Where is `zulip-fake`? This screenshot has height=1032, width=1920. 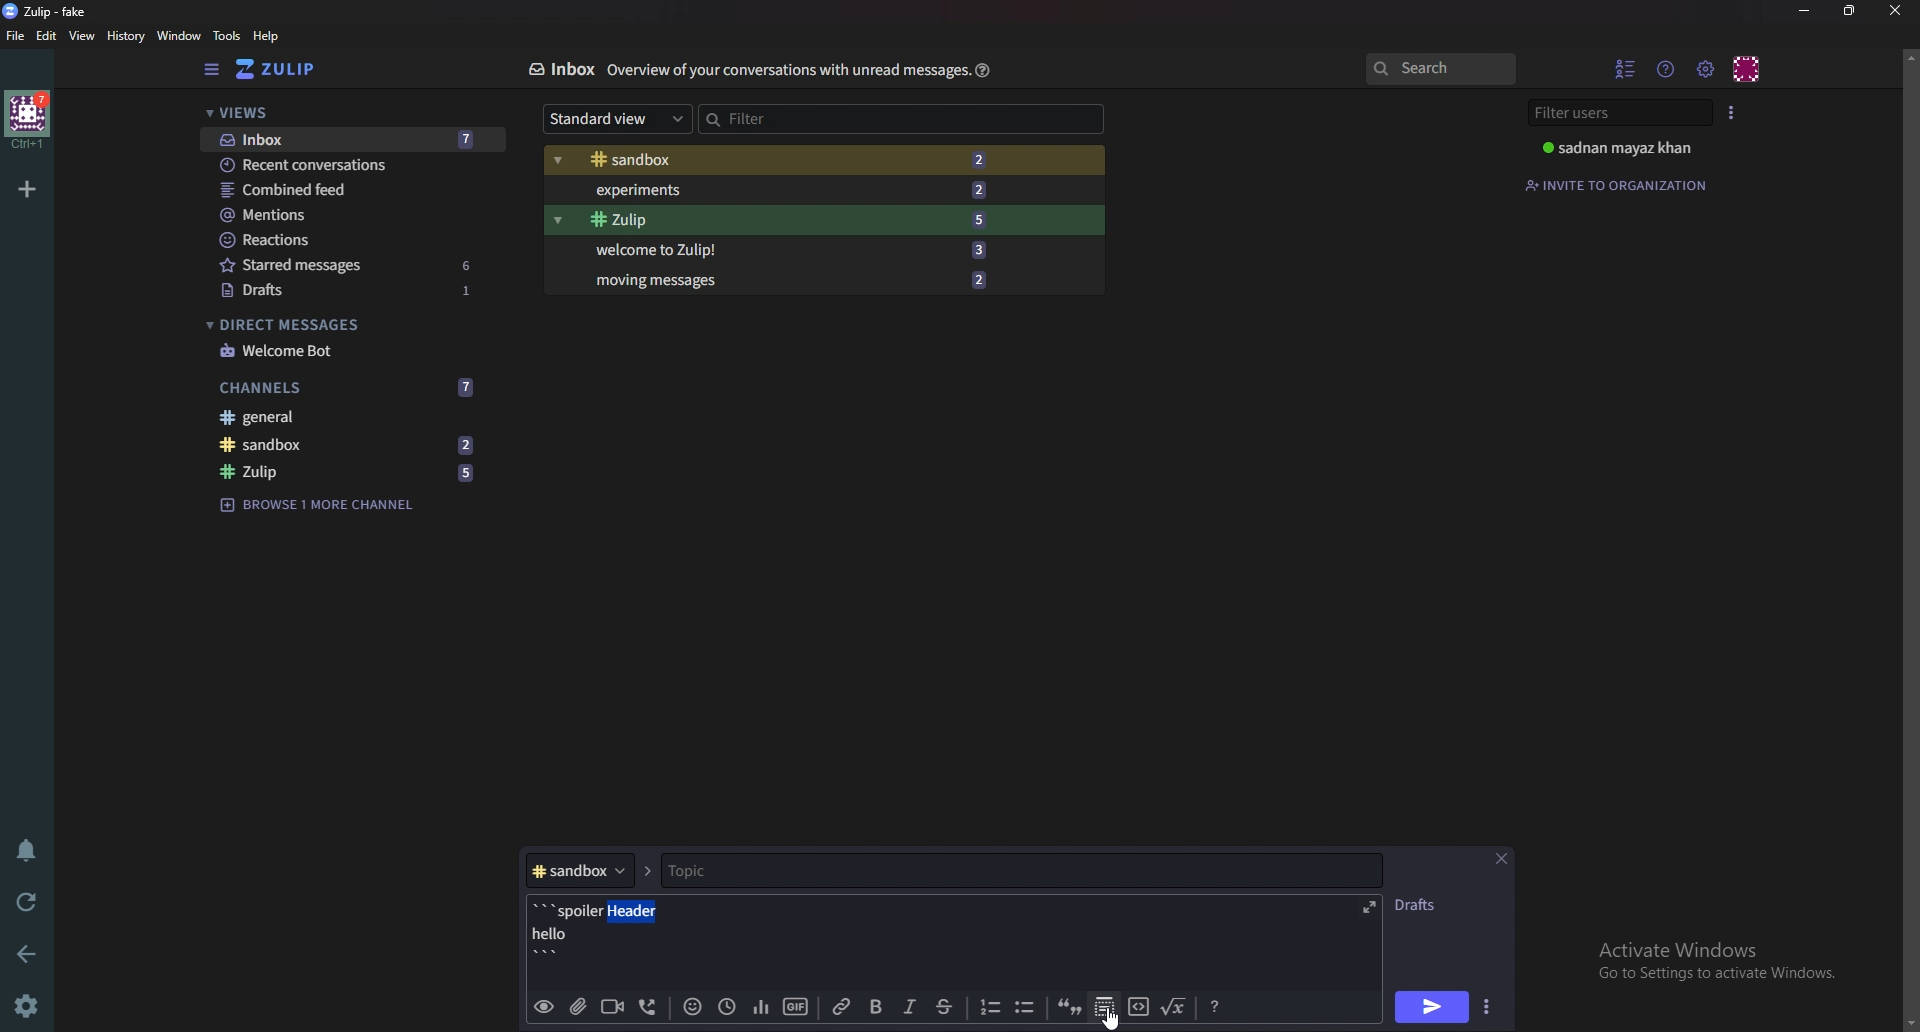 zulip-fake is located at coordinates (50, 12).